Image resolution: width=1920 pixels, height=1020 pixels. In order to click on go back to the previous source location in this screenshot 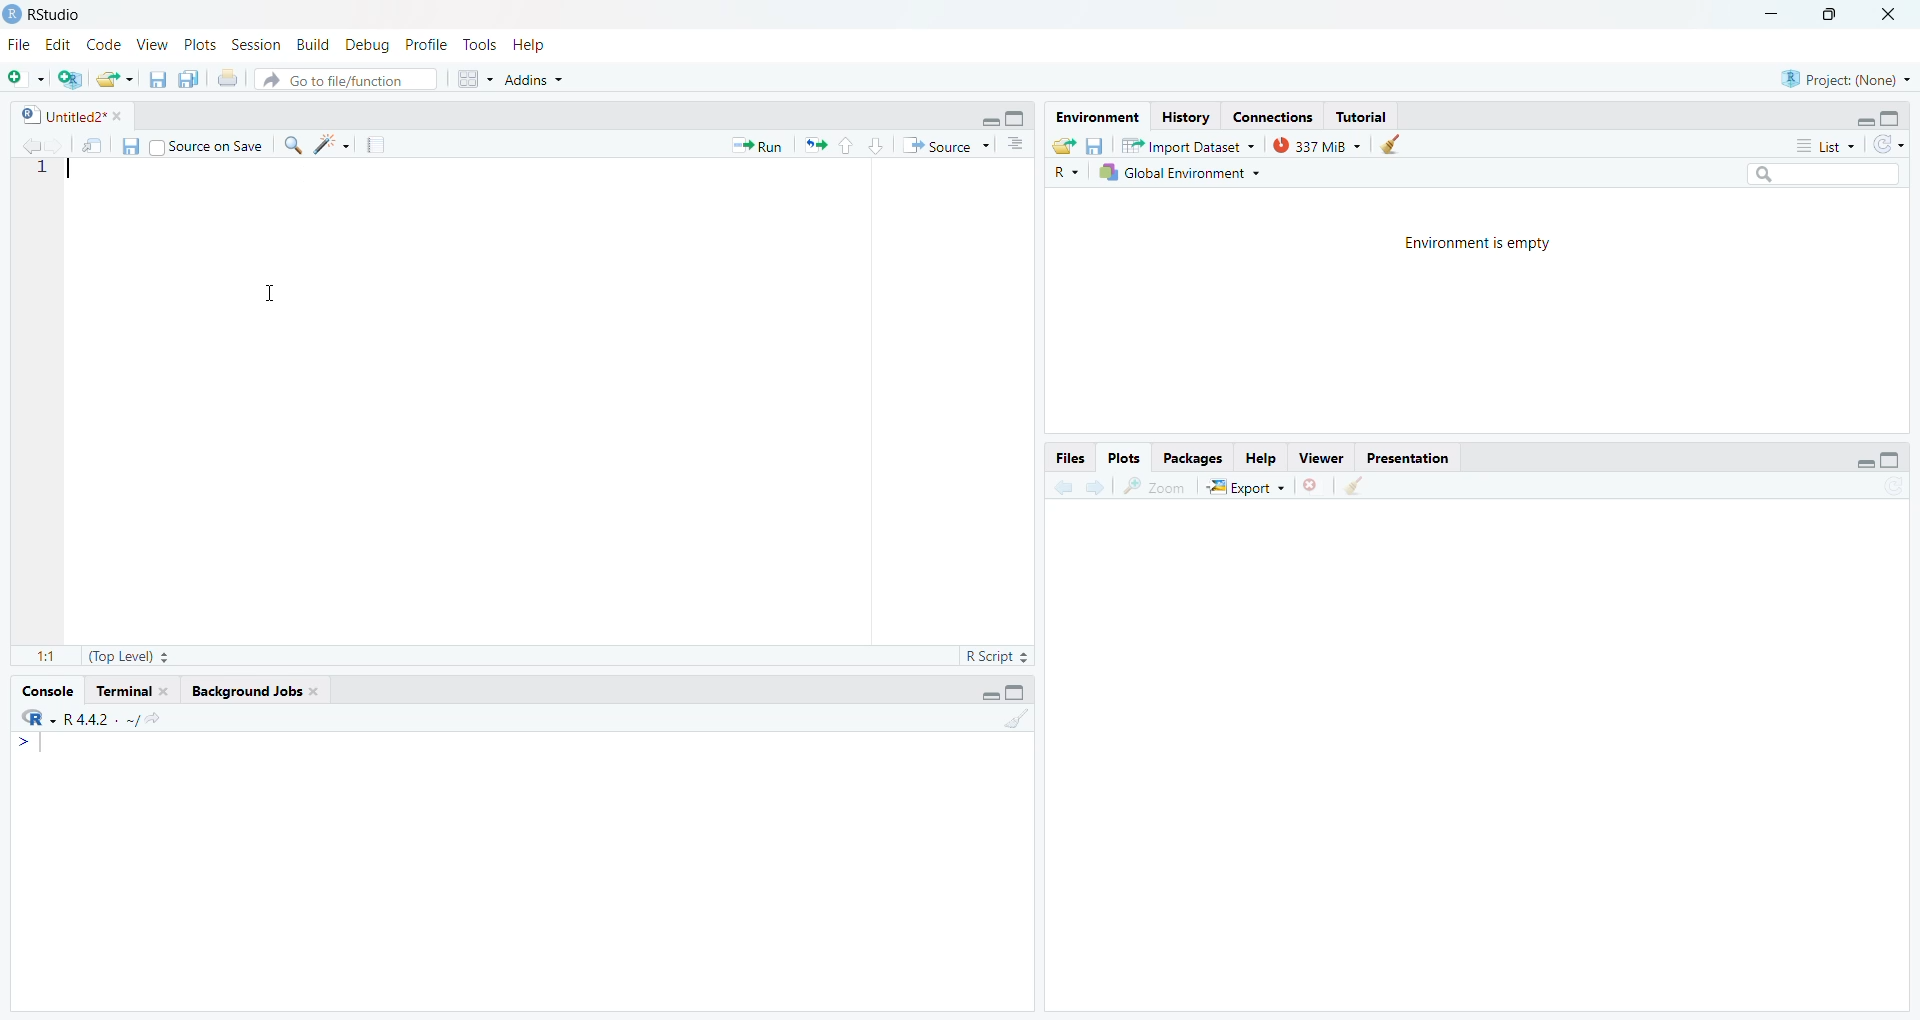, I will do `click(32, 144)`.